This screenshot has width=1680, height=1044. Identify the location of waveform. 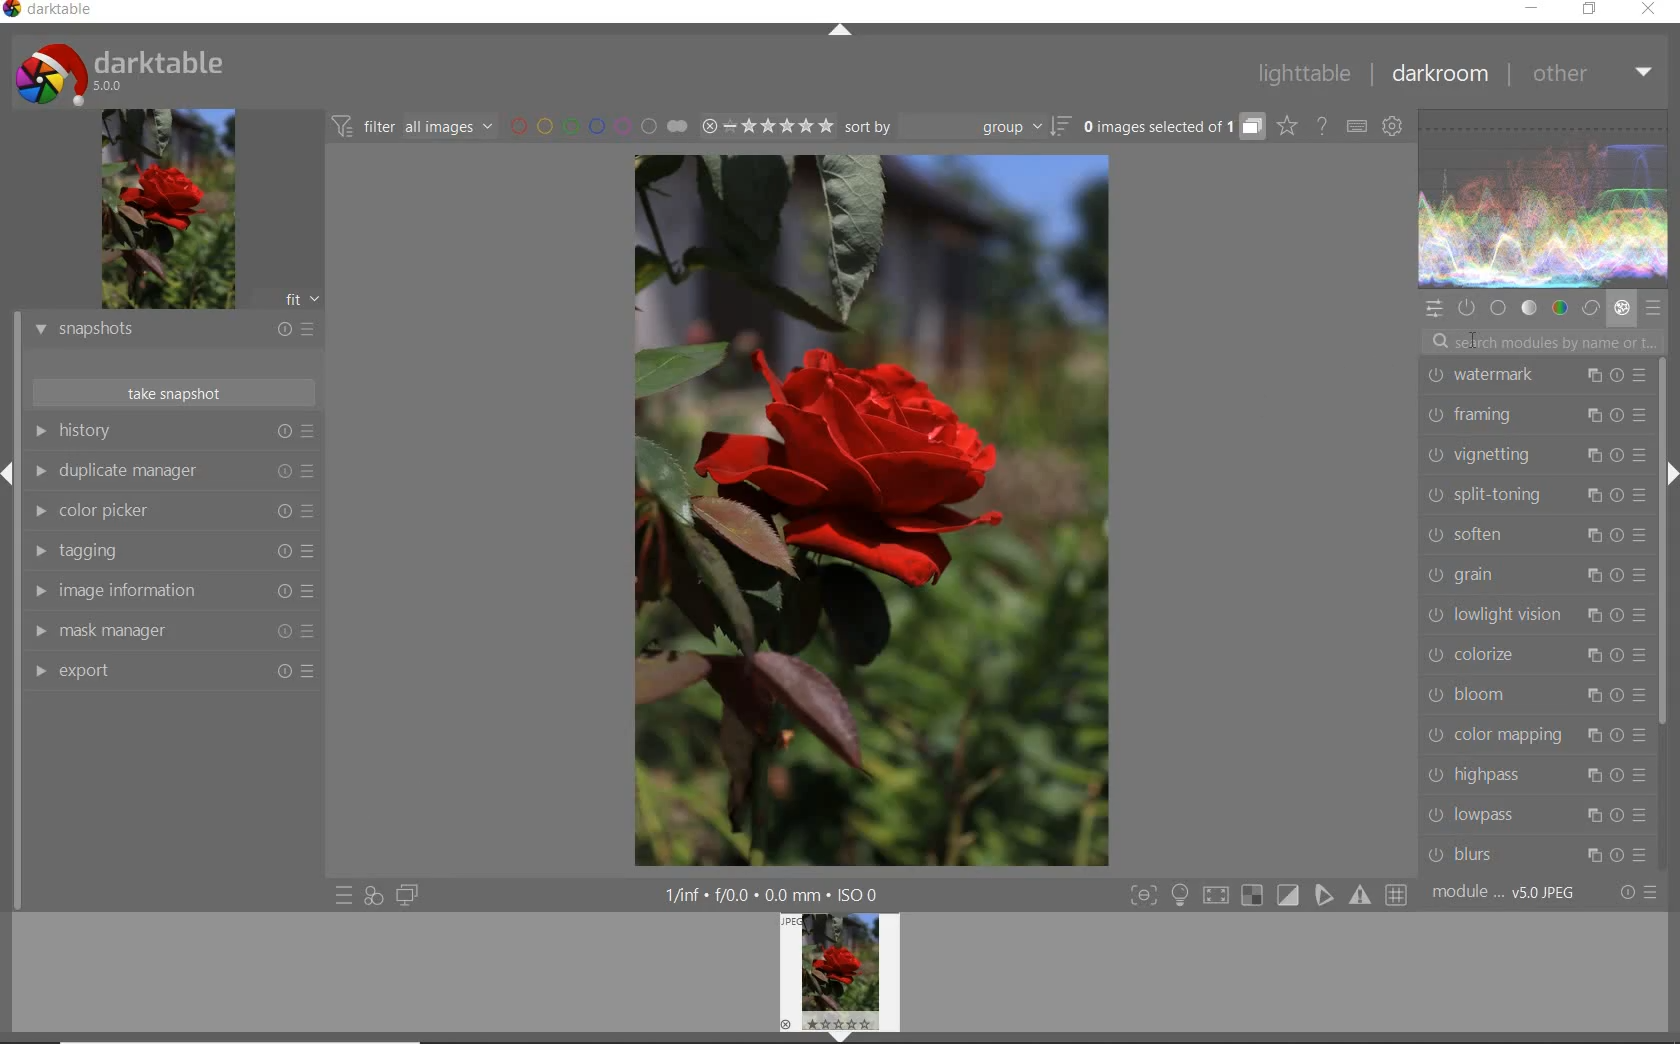
(1544, 196).